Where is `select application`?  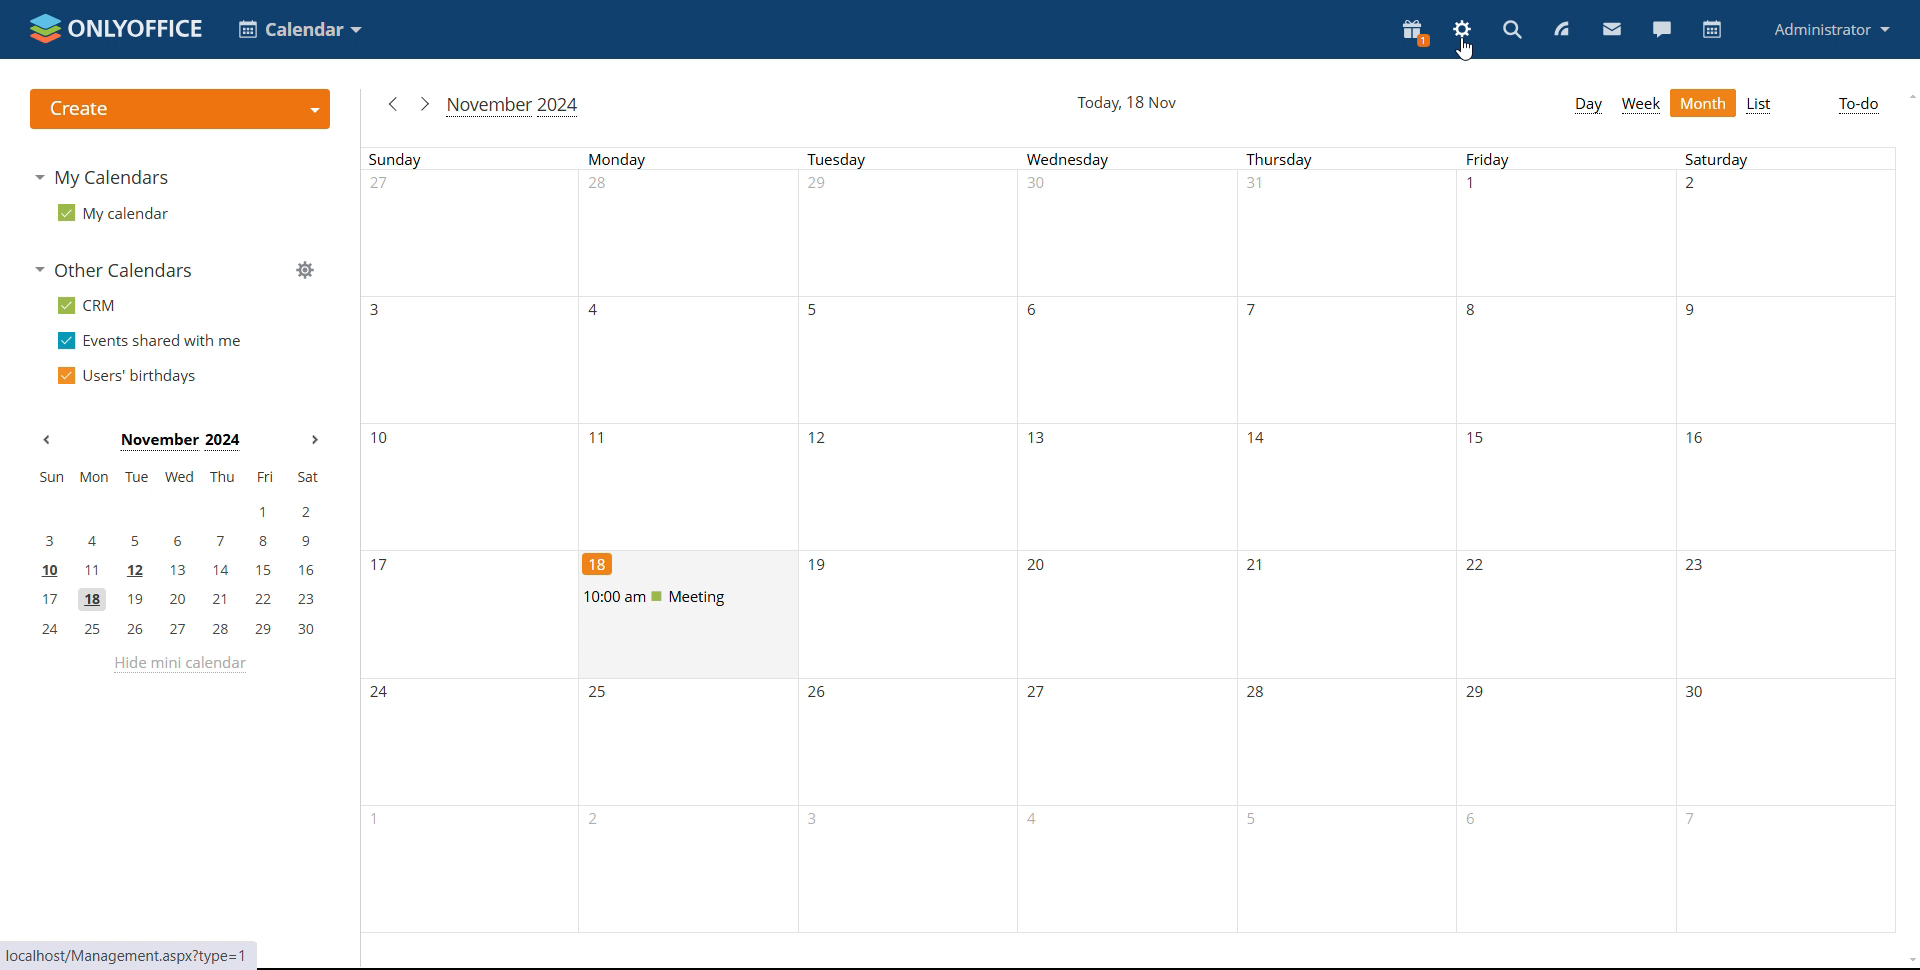
select application is located at coordinates (299, 30).